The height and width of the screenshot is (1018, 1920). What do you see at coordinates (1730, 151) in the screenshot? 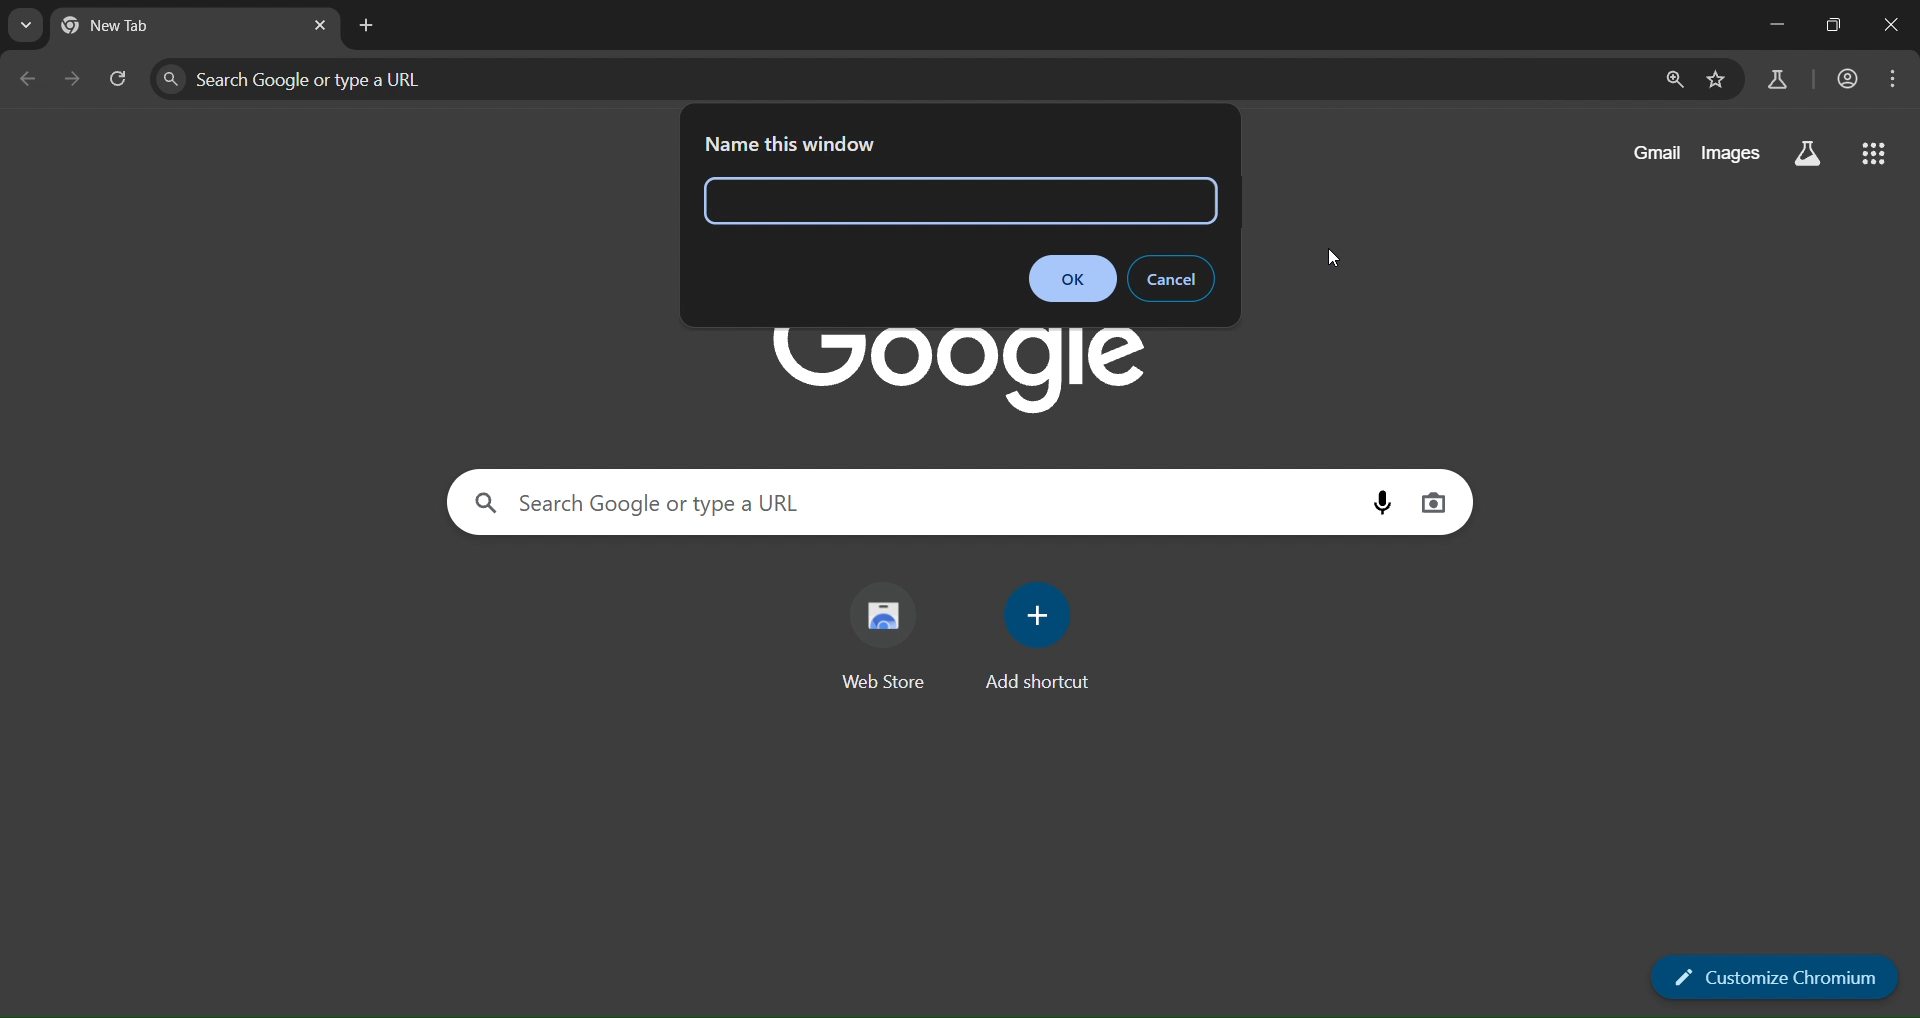
I see `images` at bounding box center [1730, 151].